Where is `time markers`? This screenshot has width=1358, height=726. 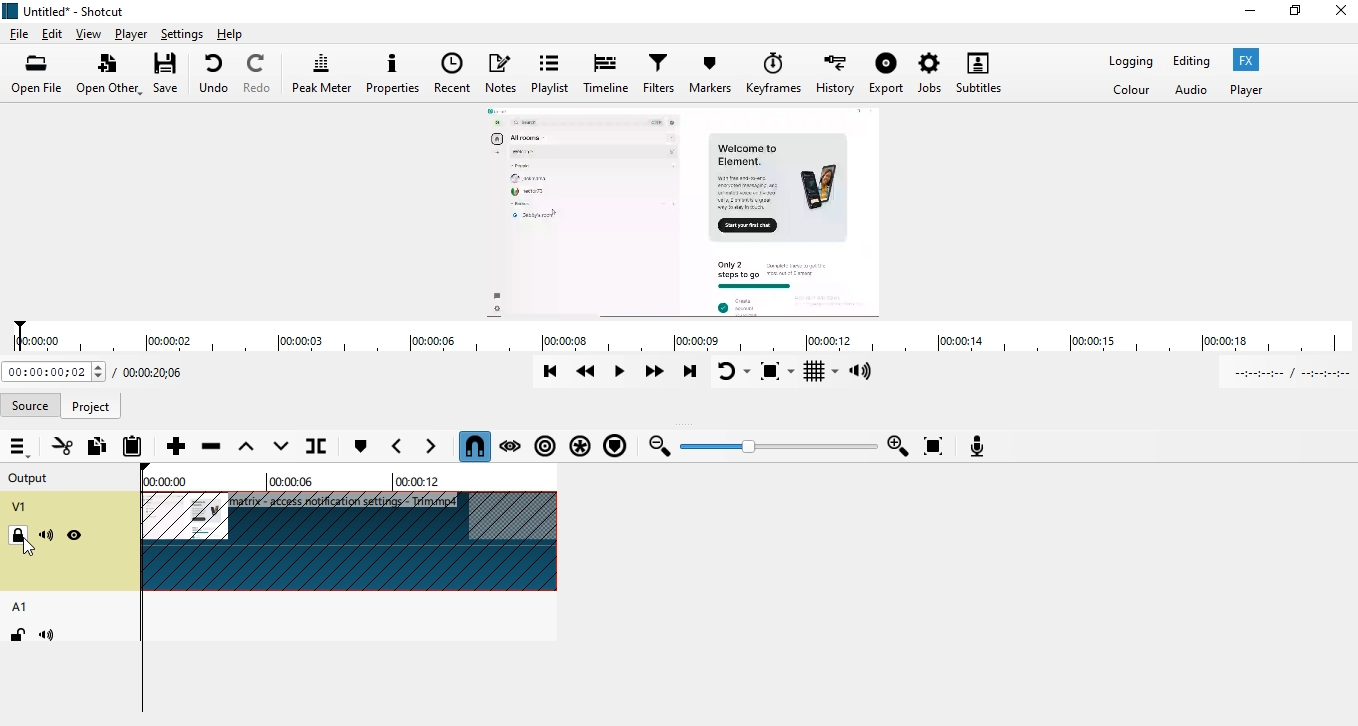
time markers is located at coordinates (292, 478).